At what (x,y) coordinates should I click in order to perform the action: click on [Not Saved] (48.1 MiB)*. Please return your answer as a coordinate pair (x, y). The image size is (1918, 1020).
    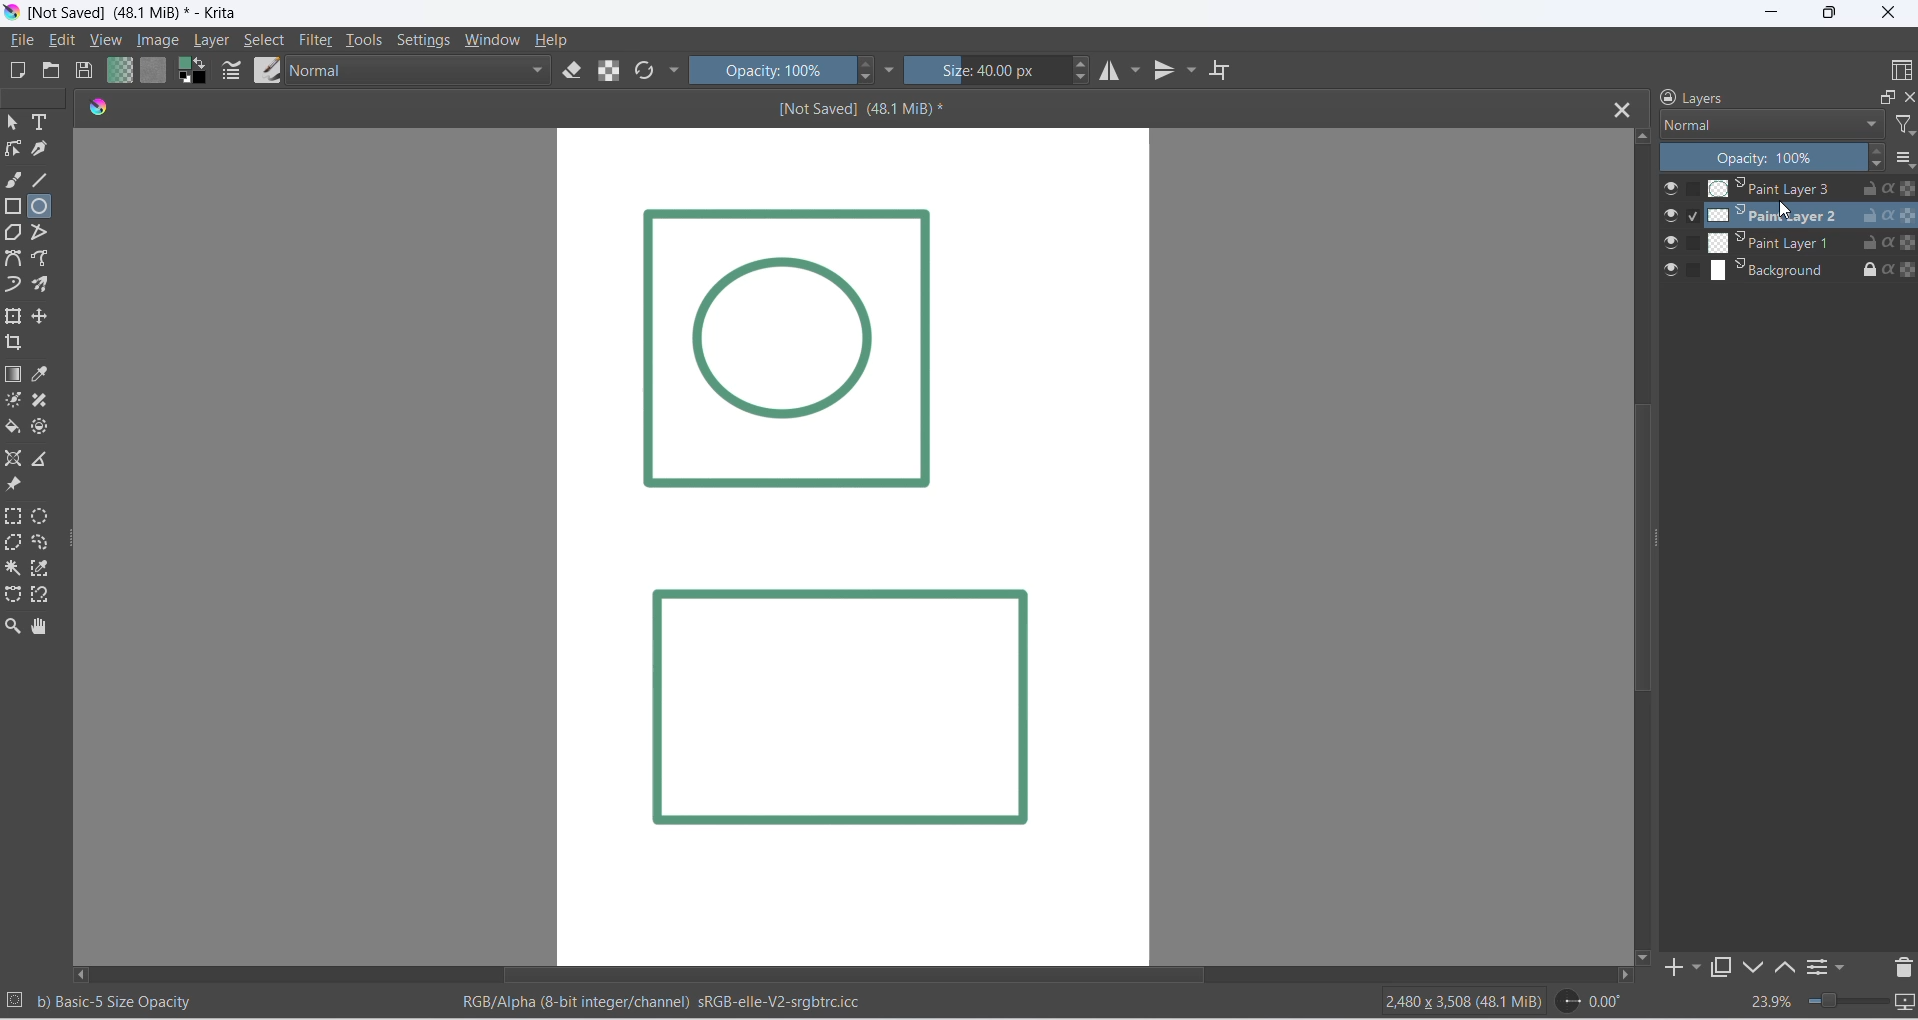
    Looking at the image, I should click on (888, 111).